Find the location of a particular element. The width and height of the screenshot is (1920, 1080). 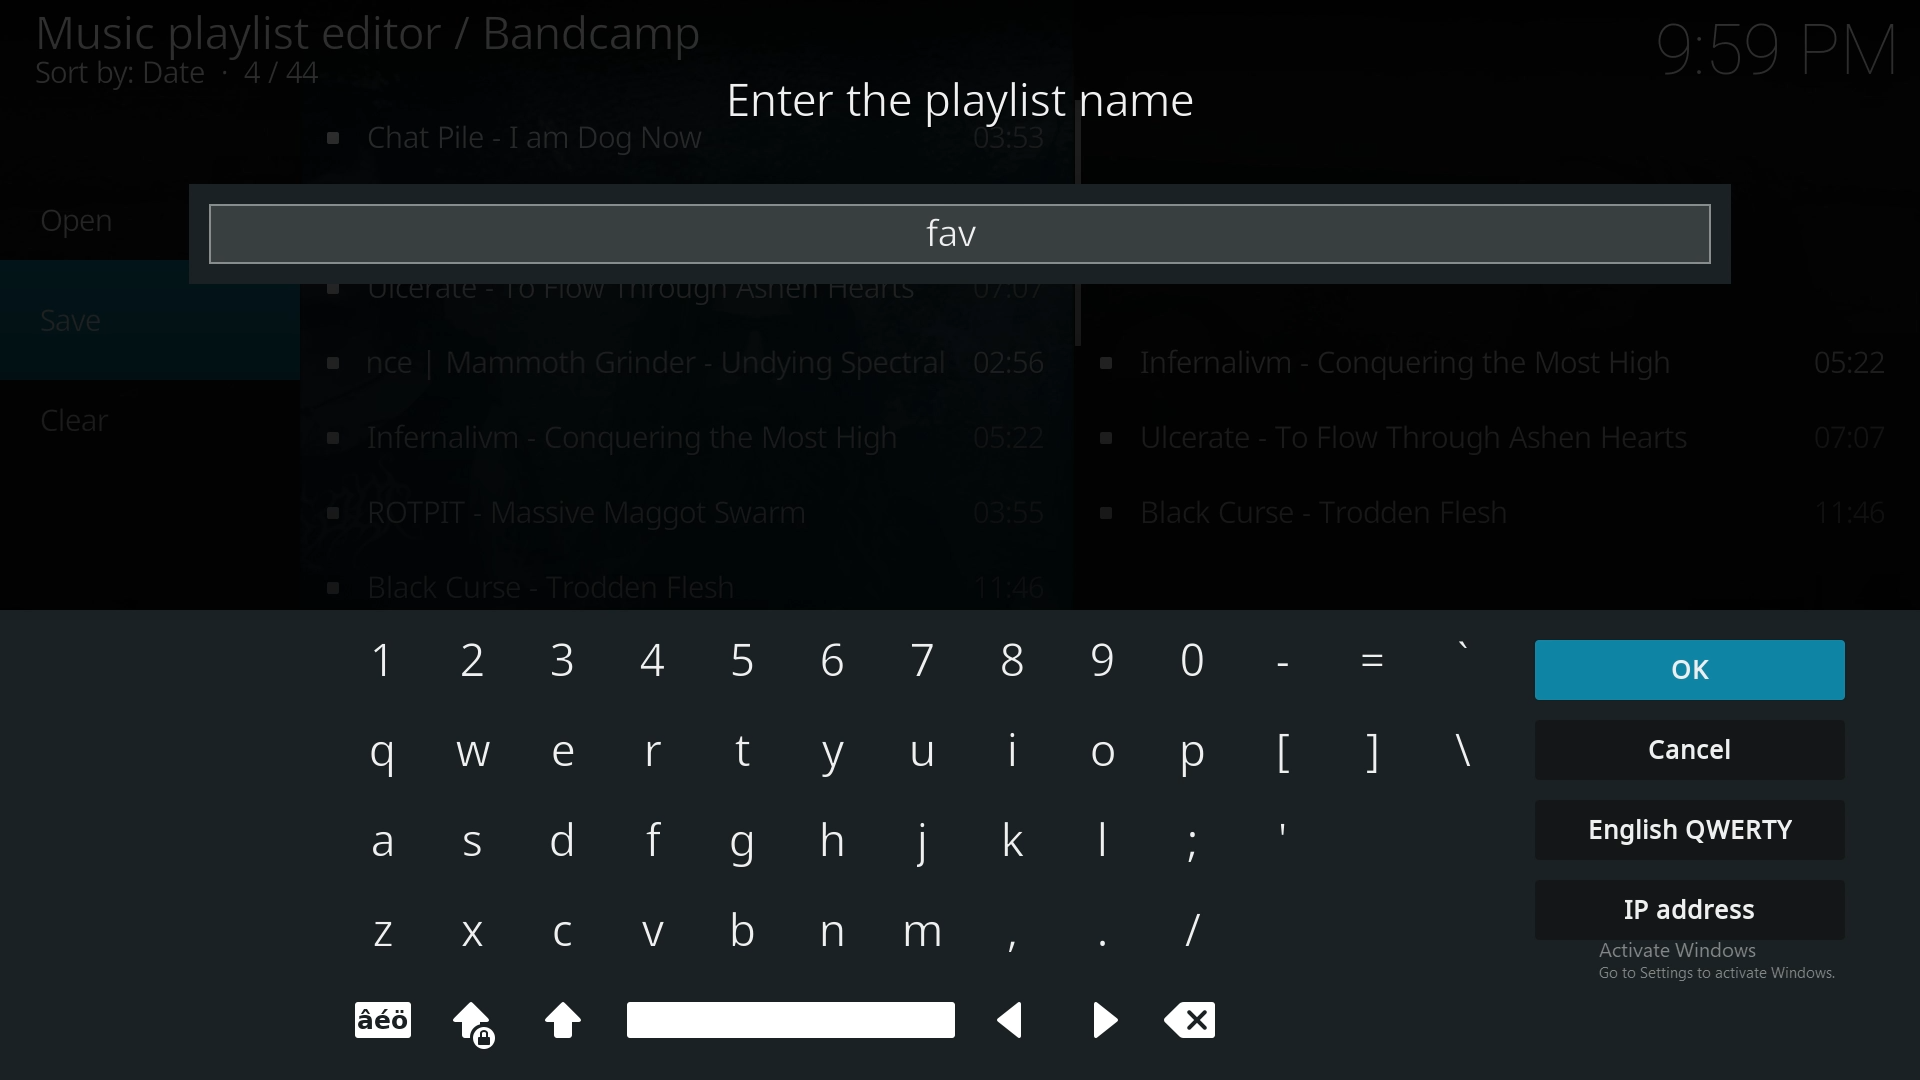

keyboard input is located at coordinates (657, 660).